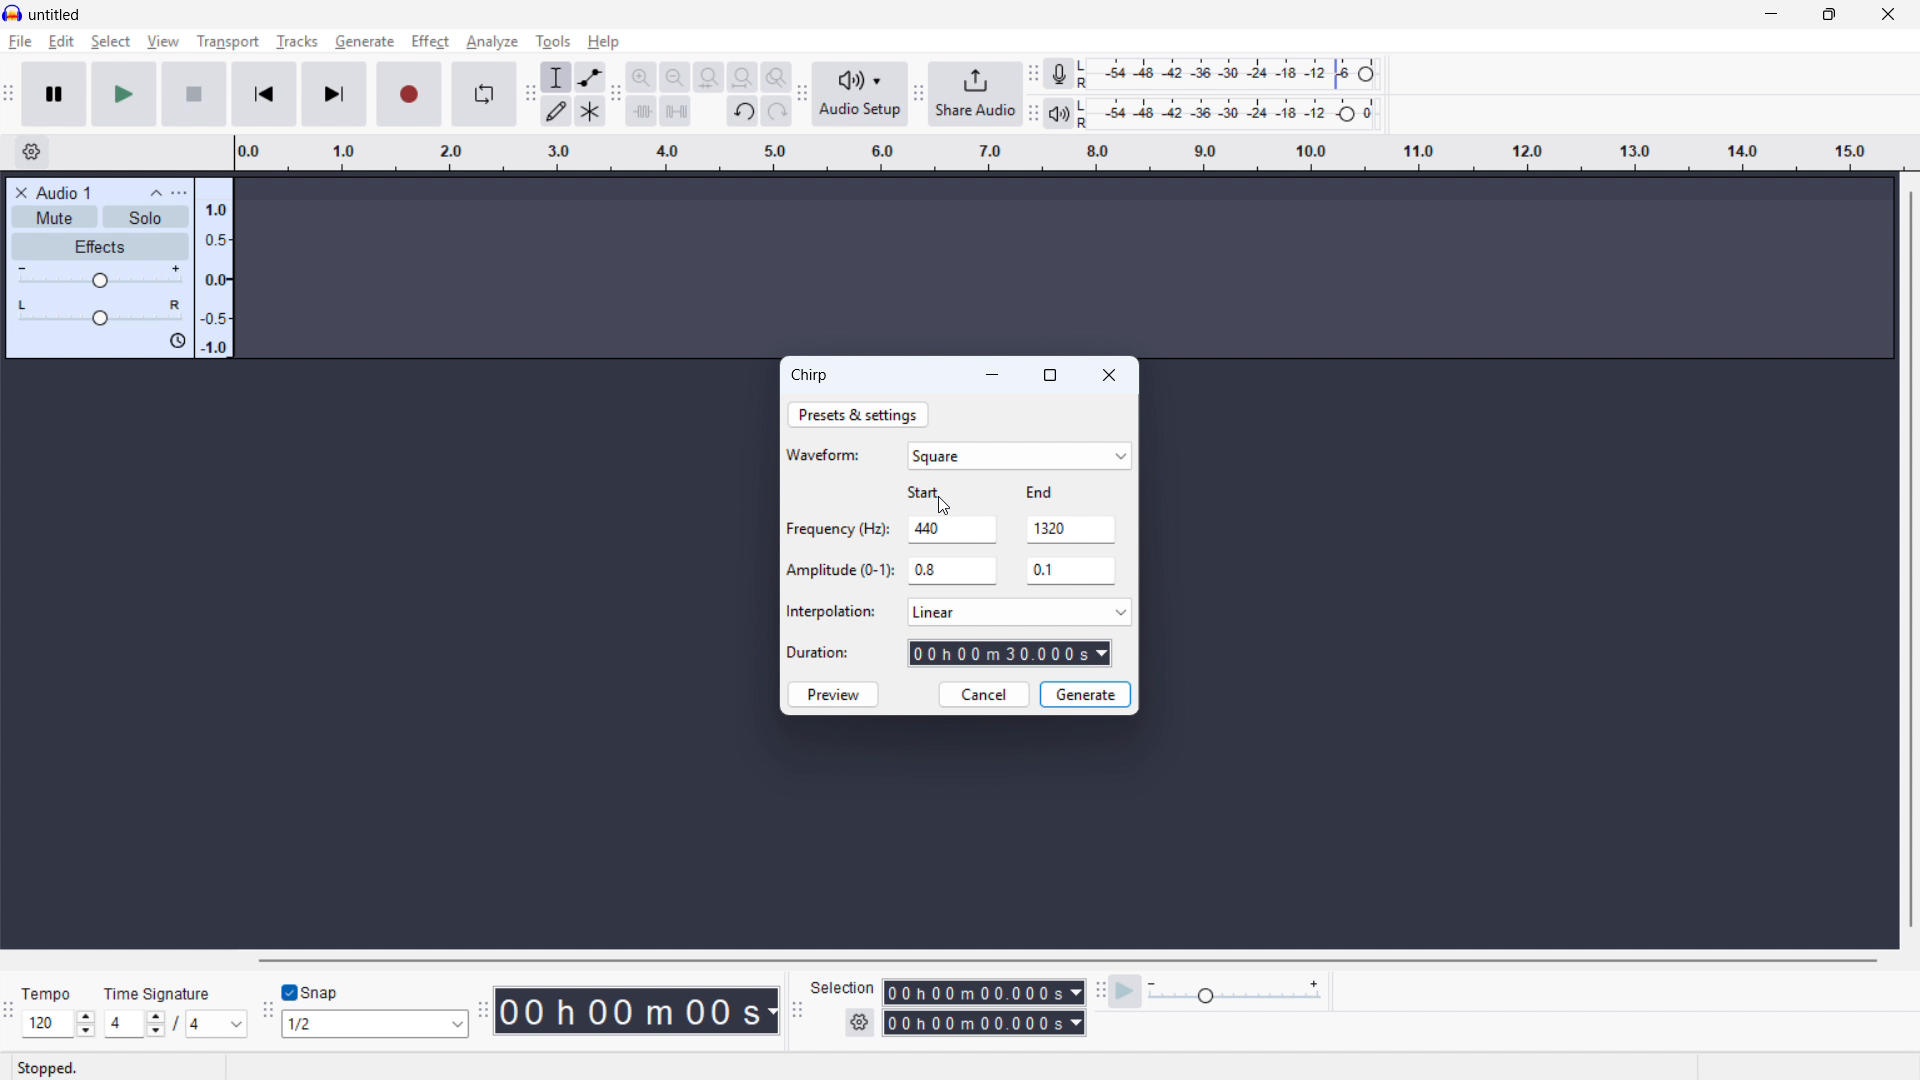  I want to click on Vertical scroll bar , so click(1911, 560).